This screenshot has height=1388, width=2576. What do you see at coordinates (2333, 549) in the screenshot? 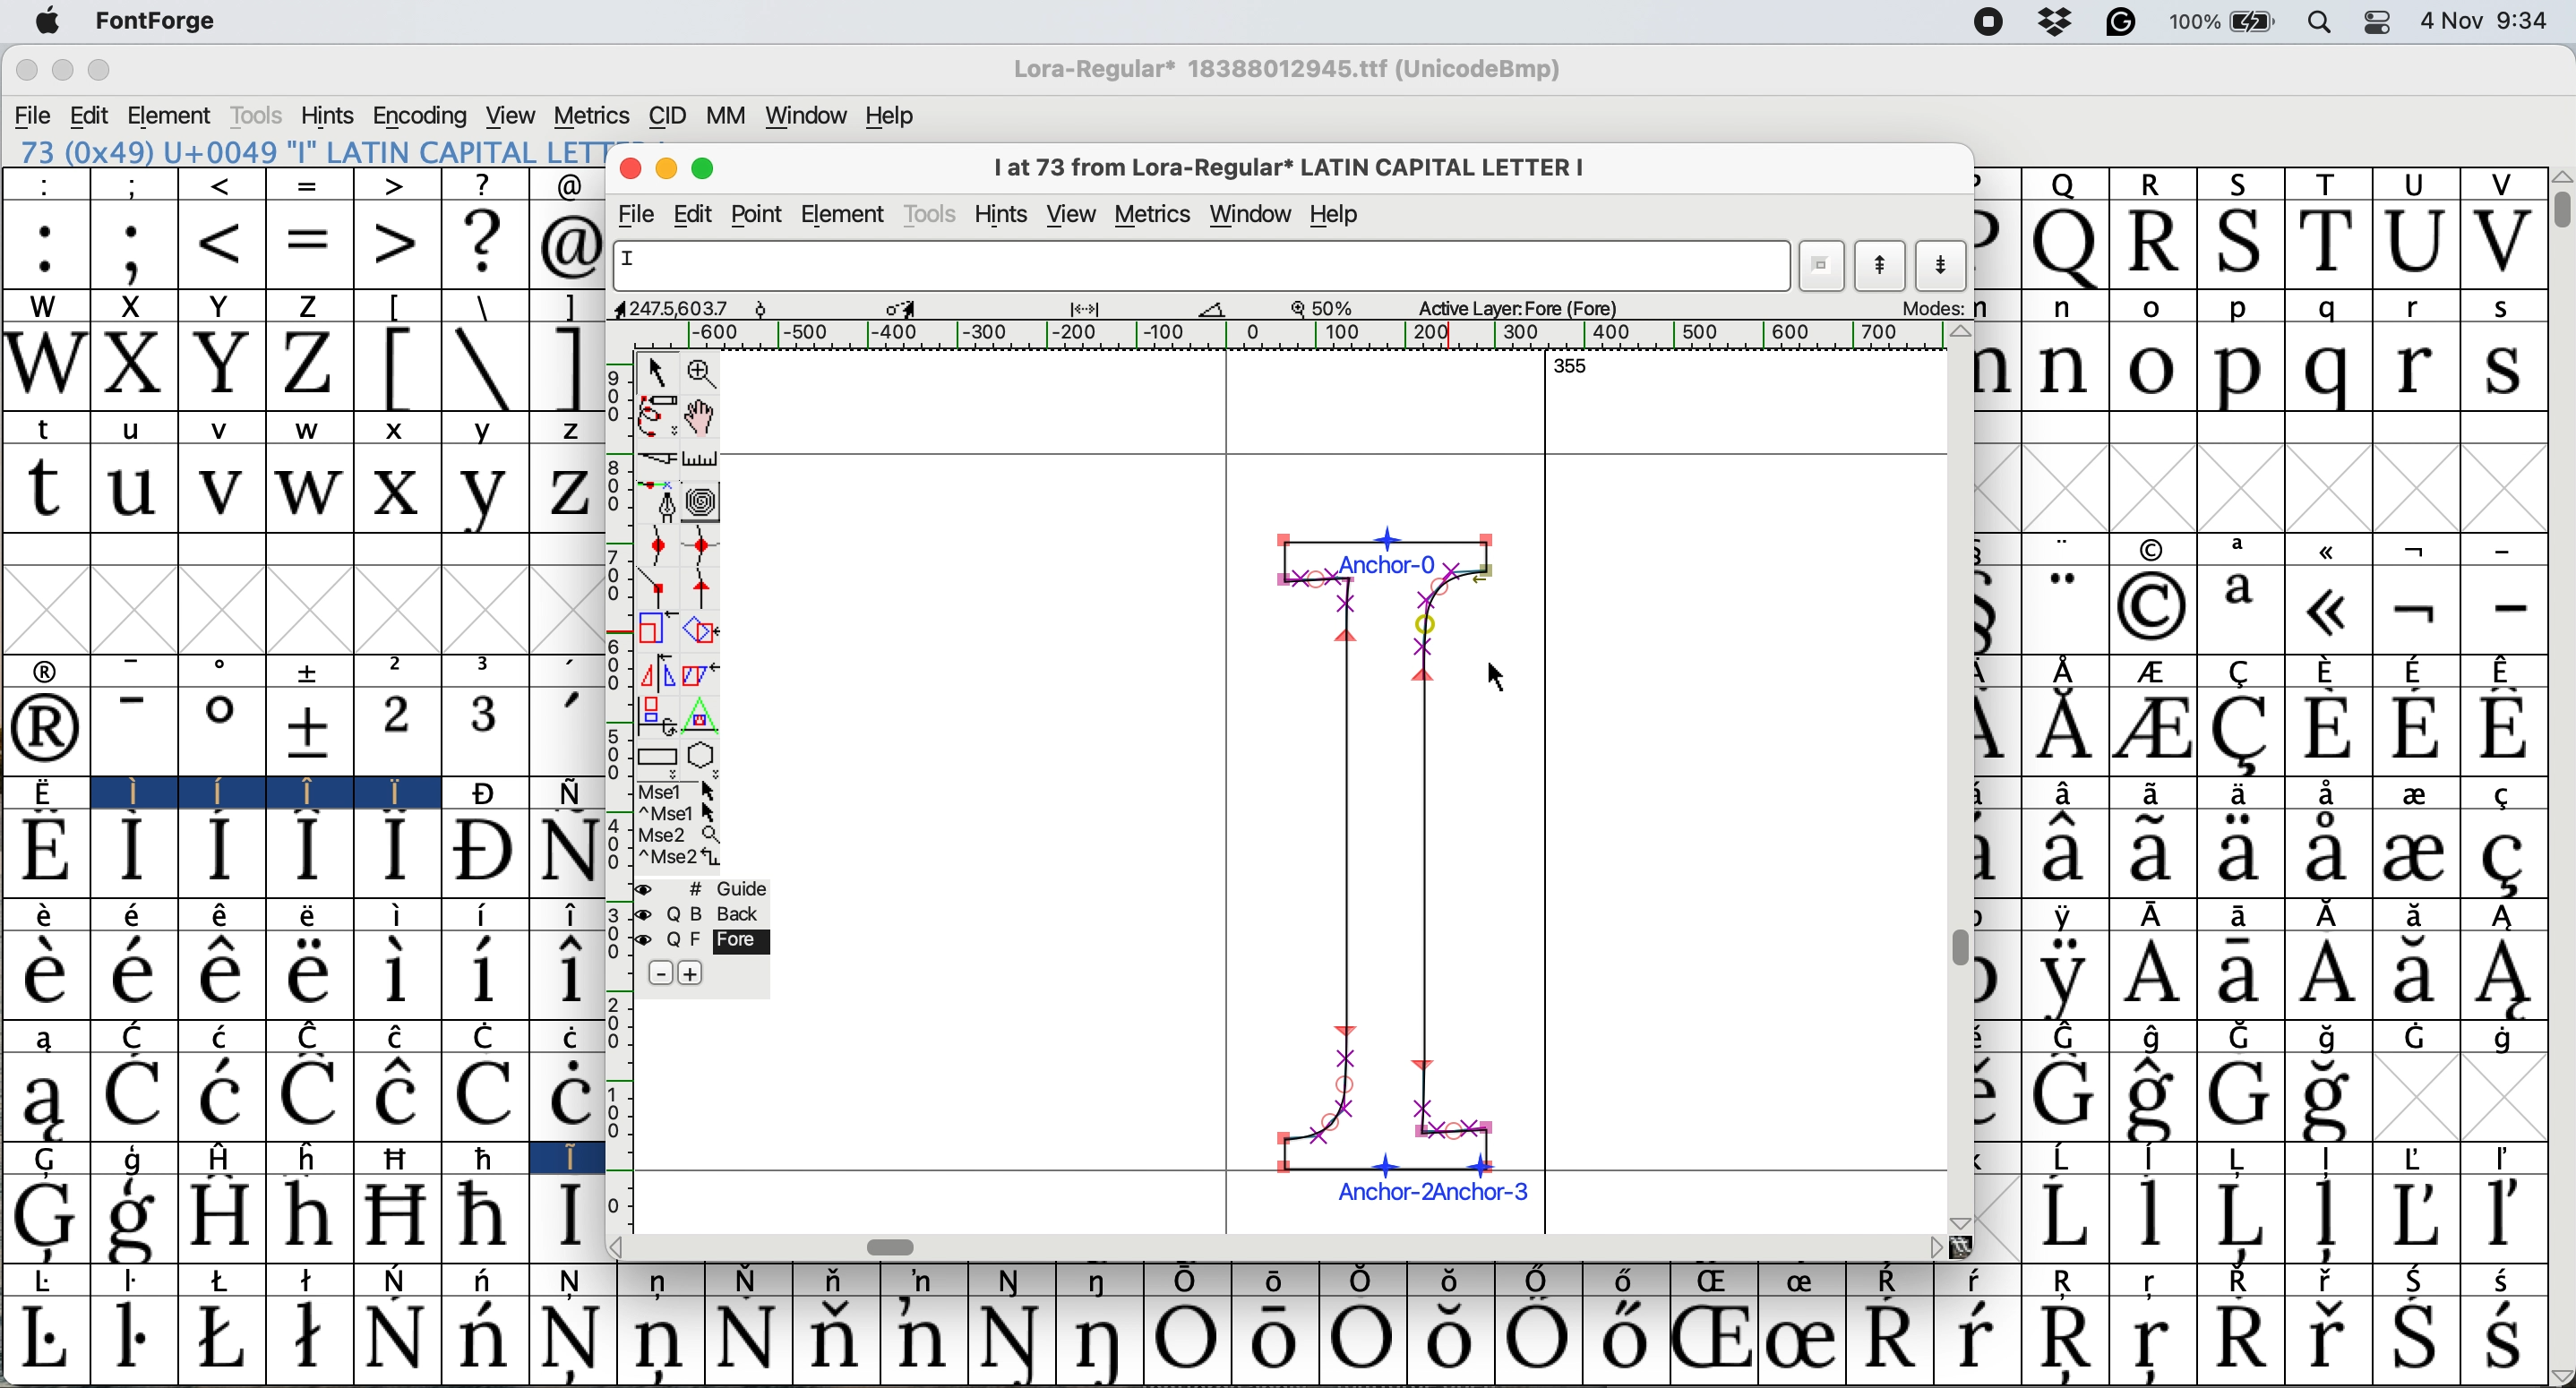
I see `symbol` at bounding box center [2333, 549].